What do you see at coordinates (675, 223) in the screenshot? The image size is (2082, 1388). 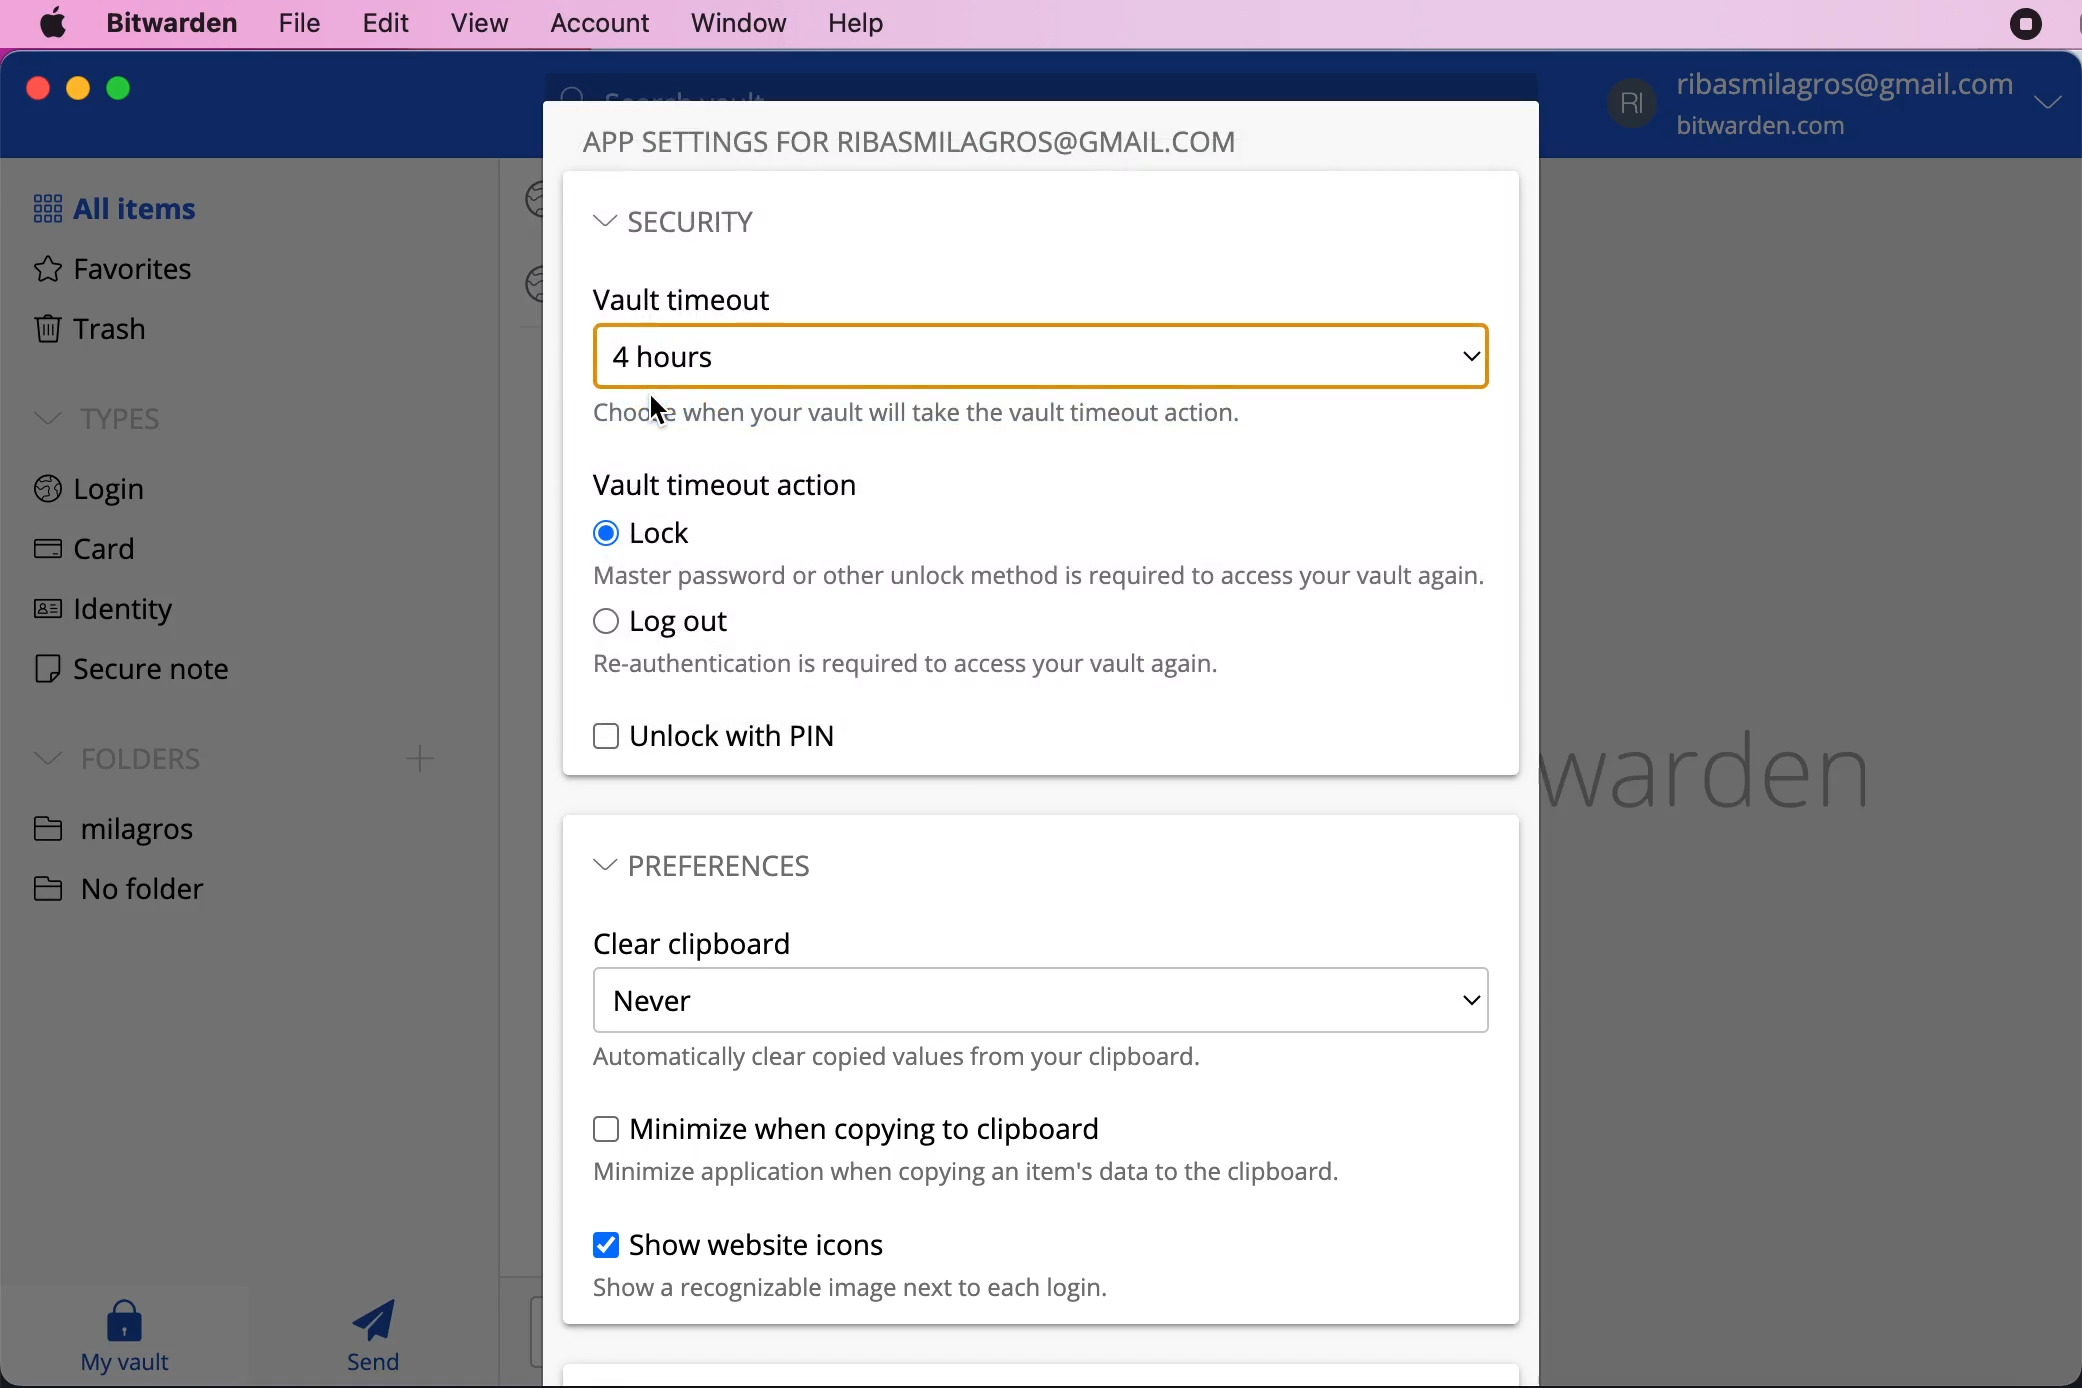 I see `security` at bounding box center [675, 223].